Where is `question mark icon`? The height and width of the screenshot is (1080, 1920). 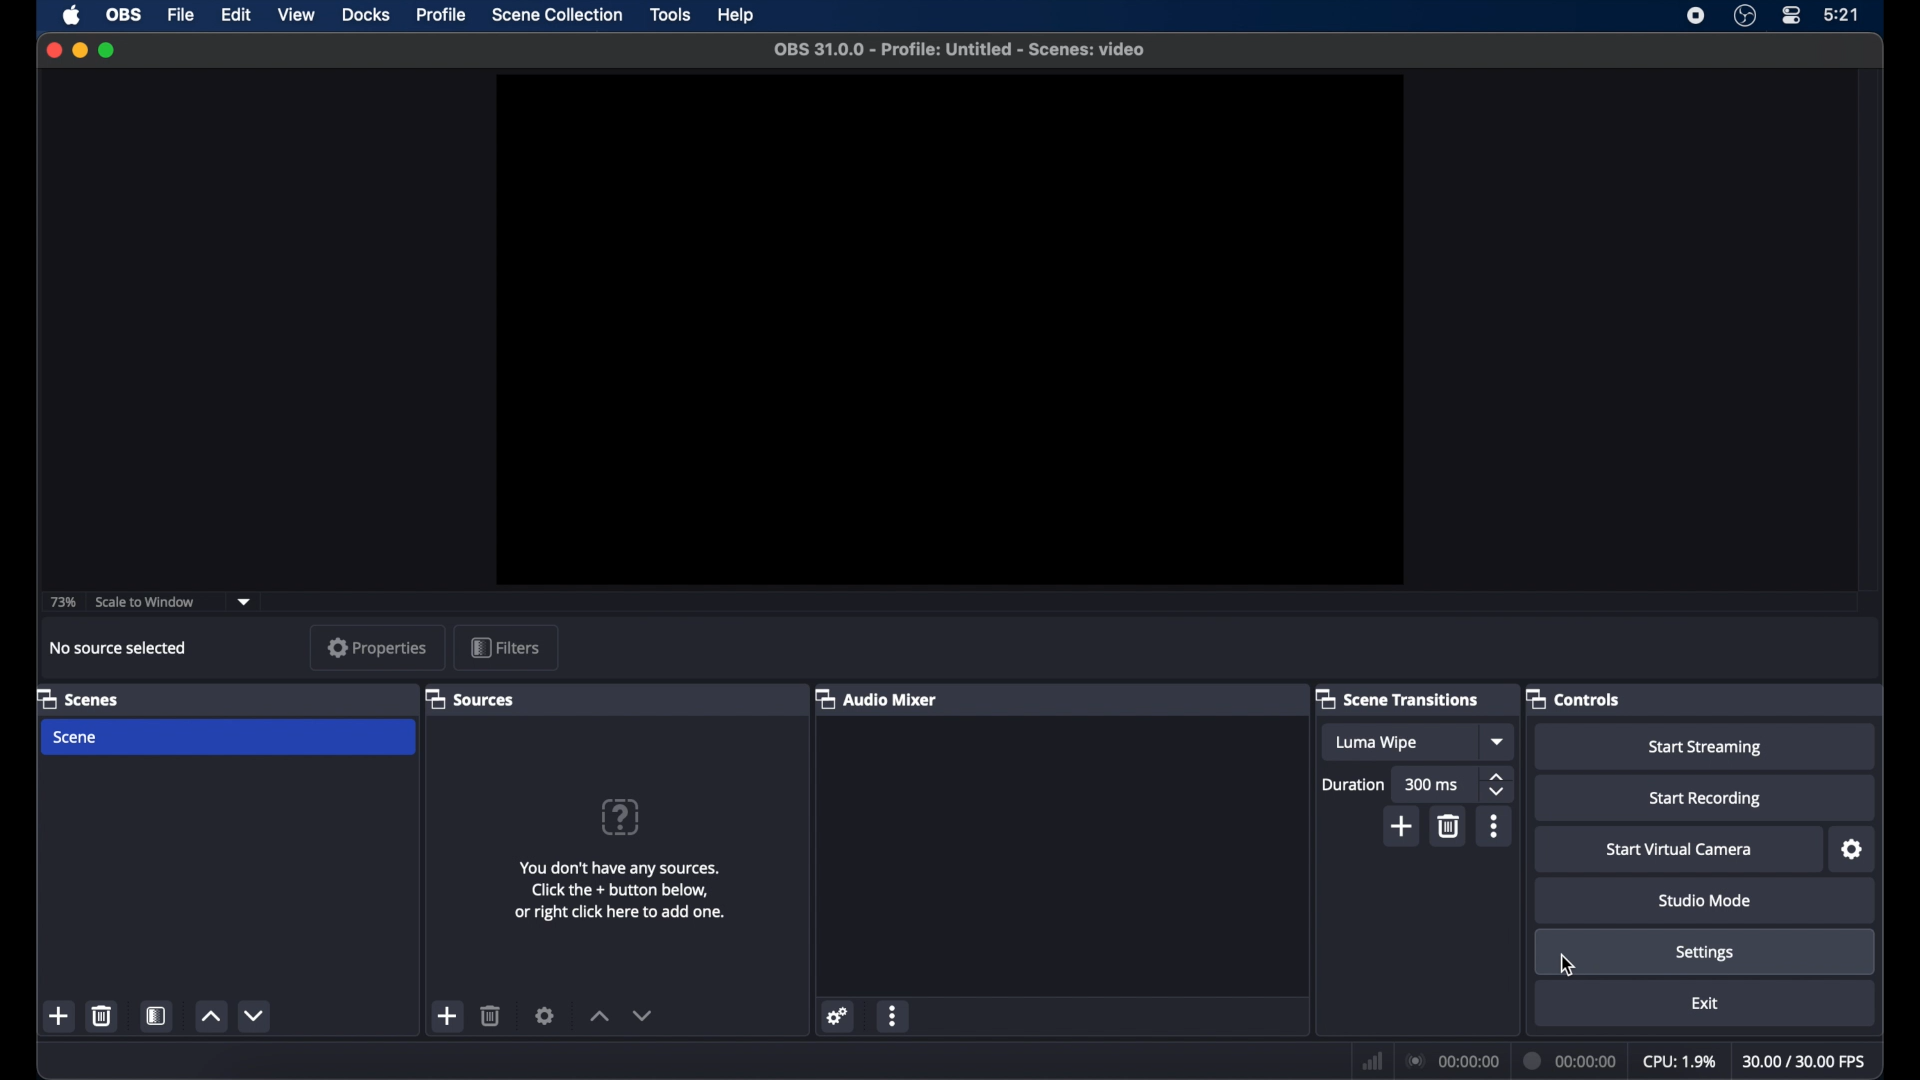 question mark icon is located at coordinates (619, 817).